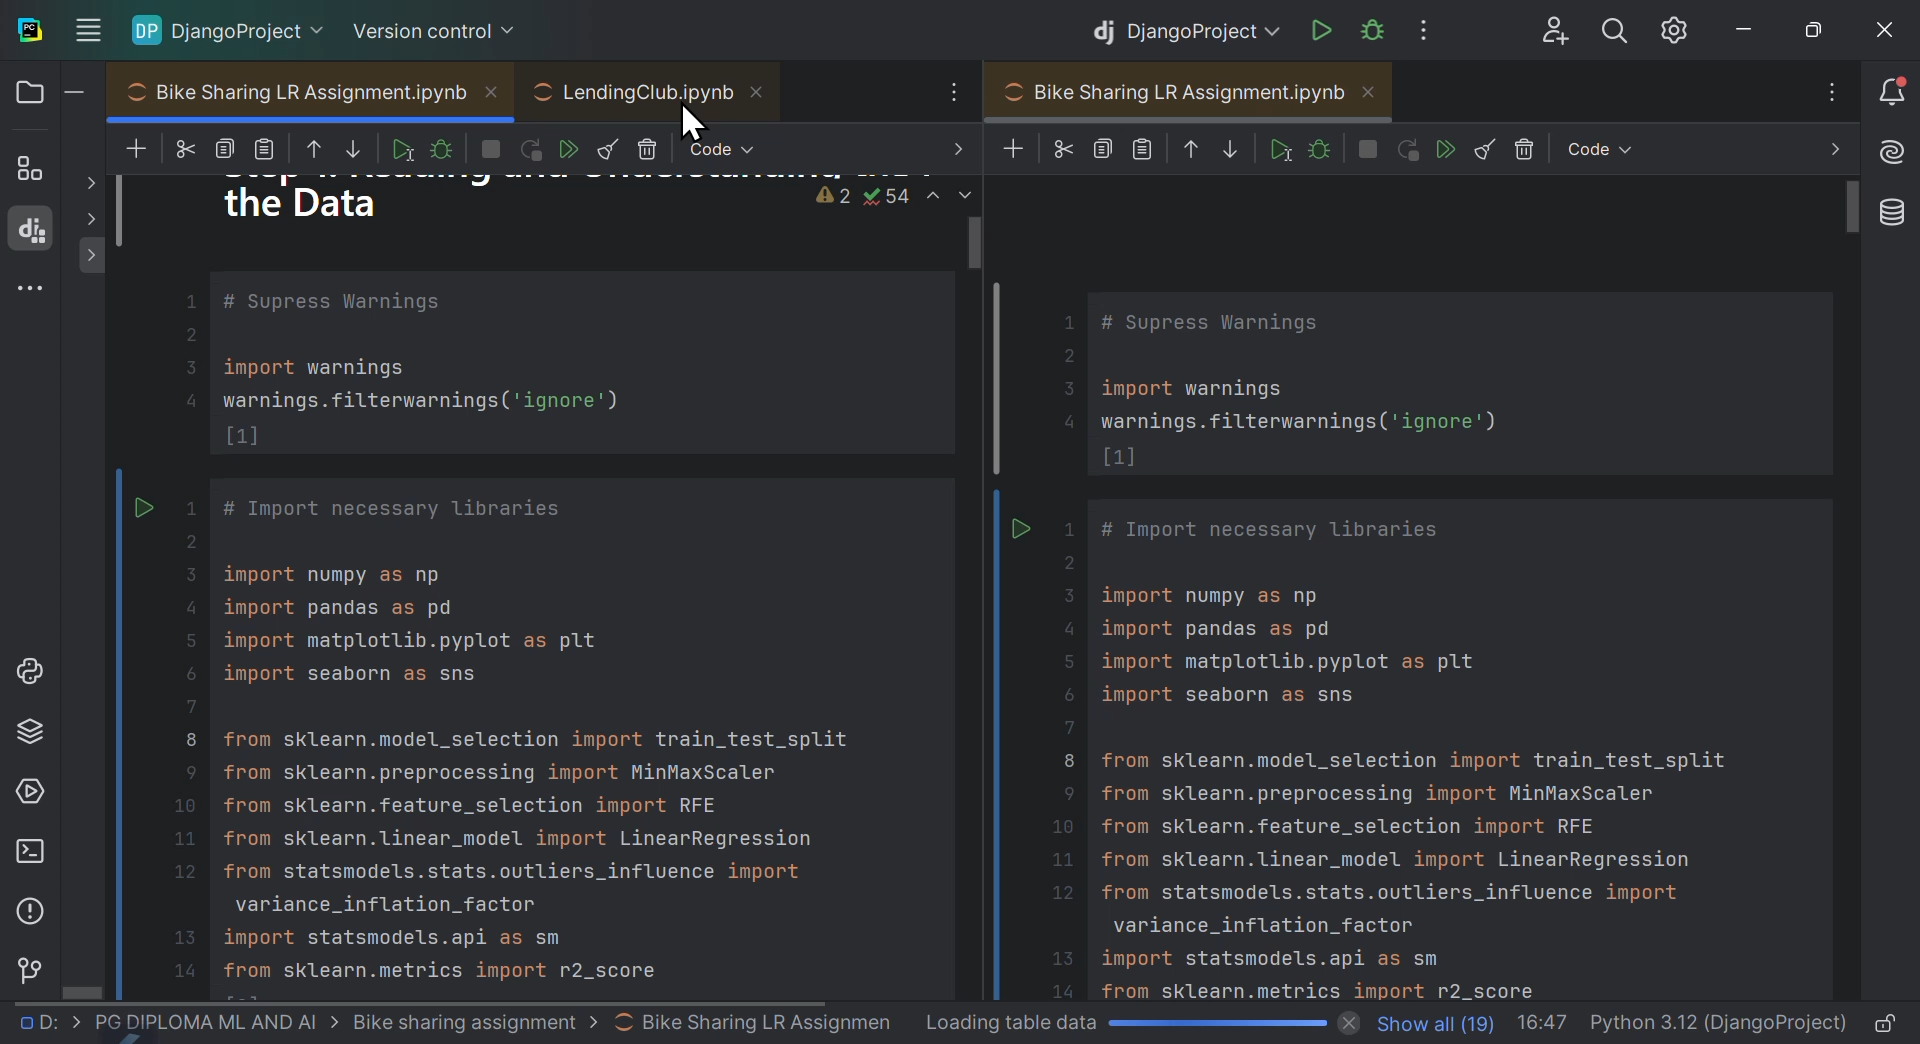  I want to click on scroll bar, so click(1855, 213).